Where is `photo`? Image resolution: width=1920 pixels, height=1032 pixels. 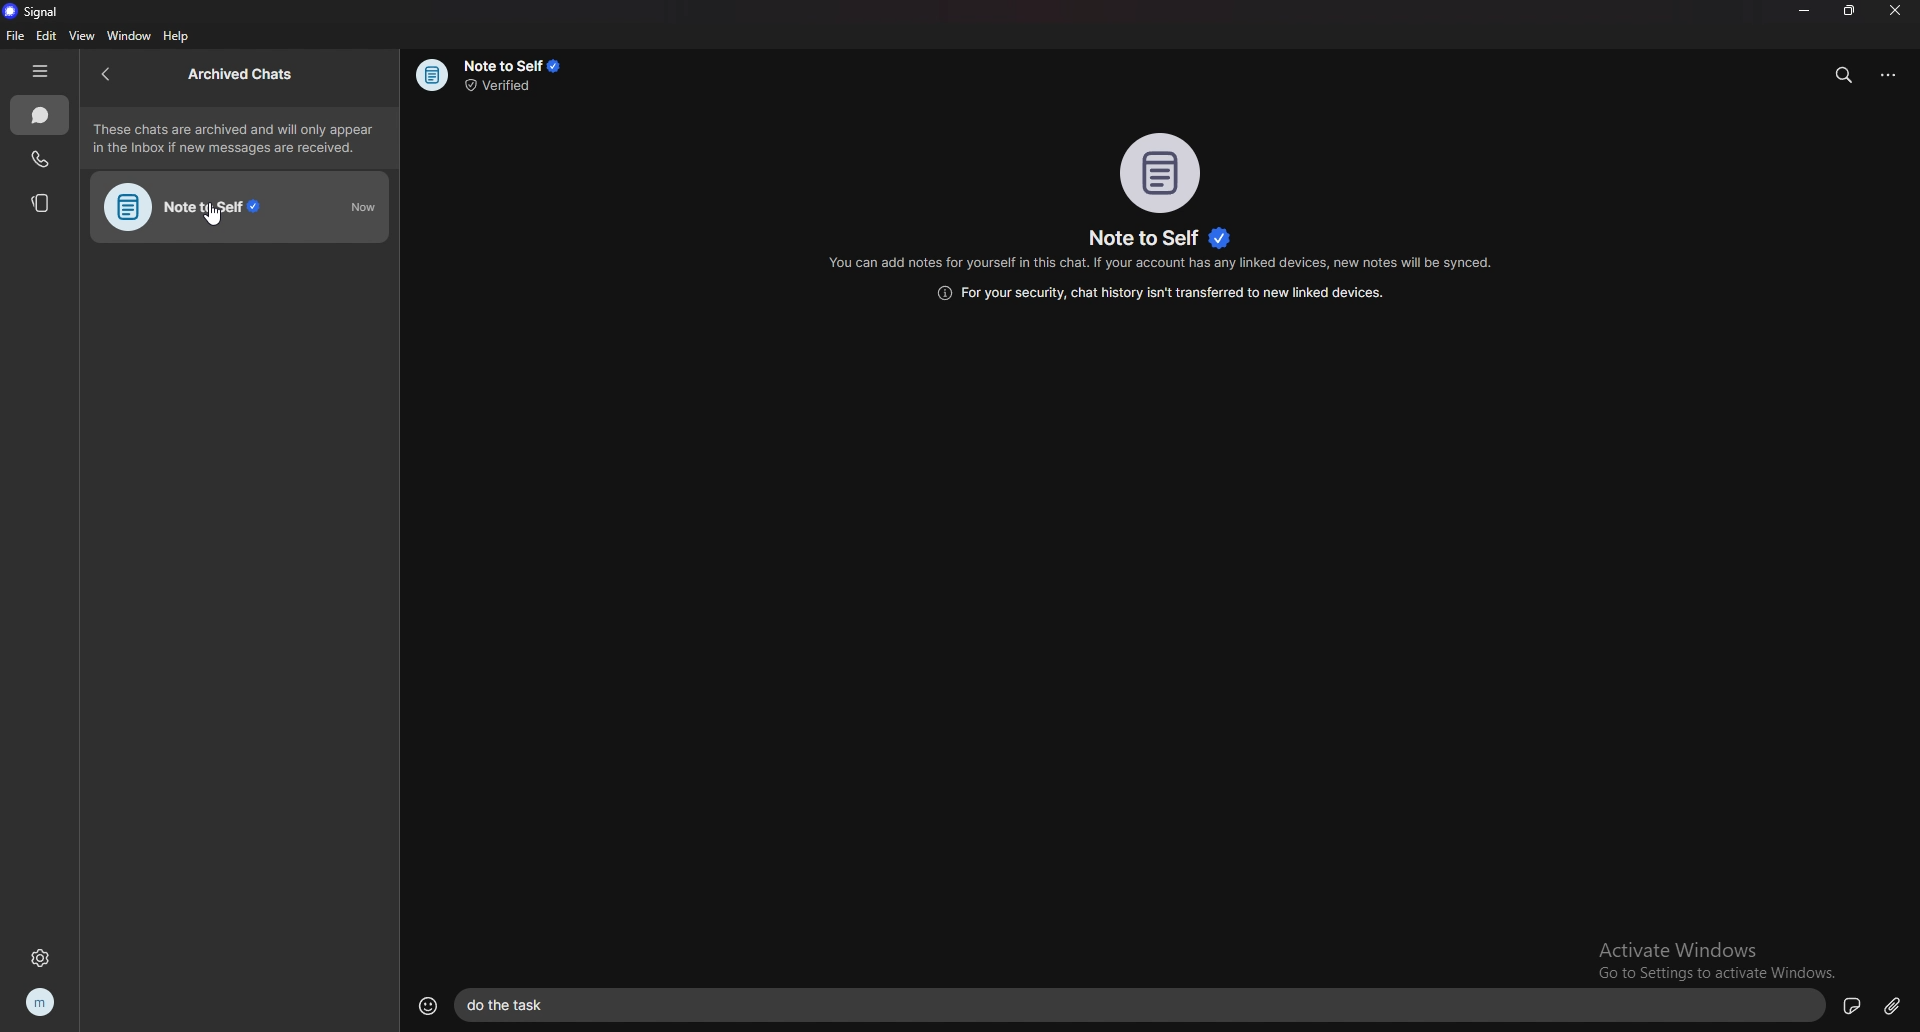 photo is located at coordinates (1160, 173).